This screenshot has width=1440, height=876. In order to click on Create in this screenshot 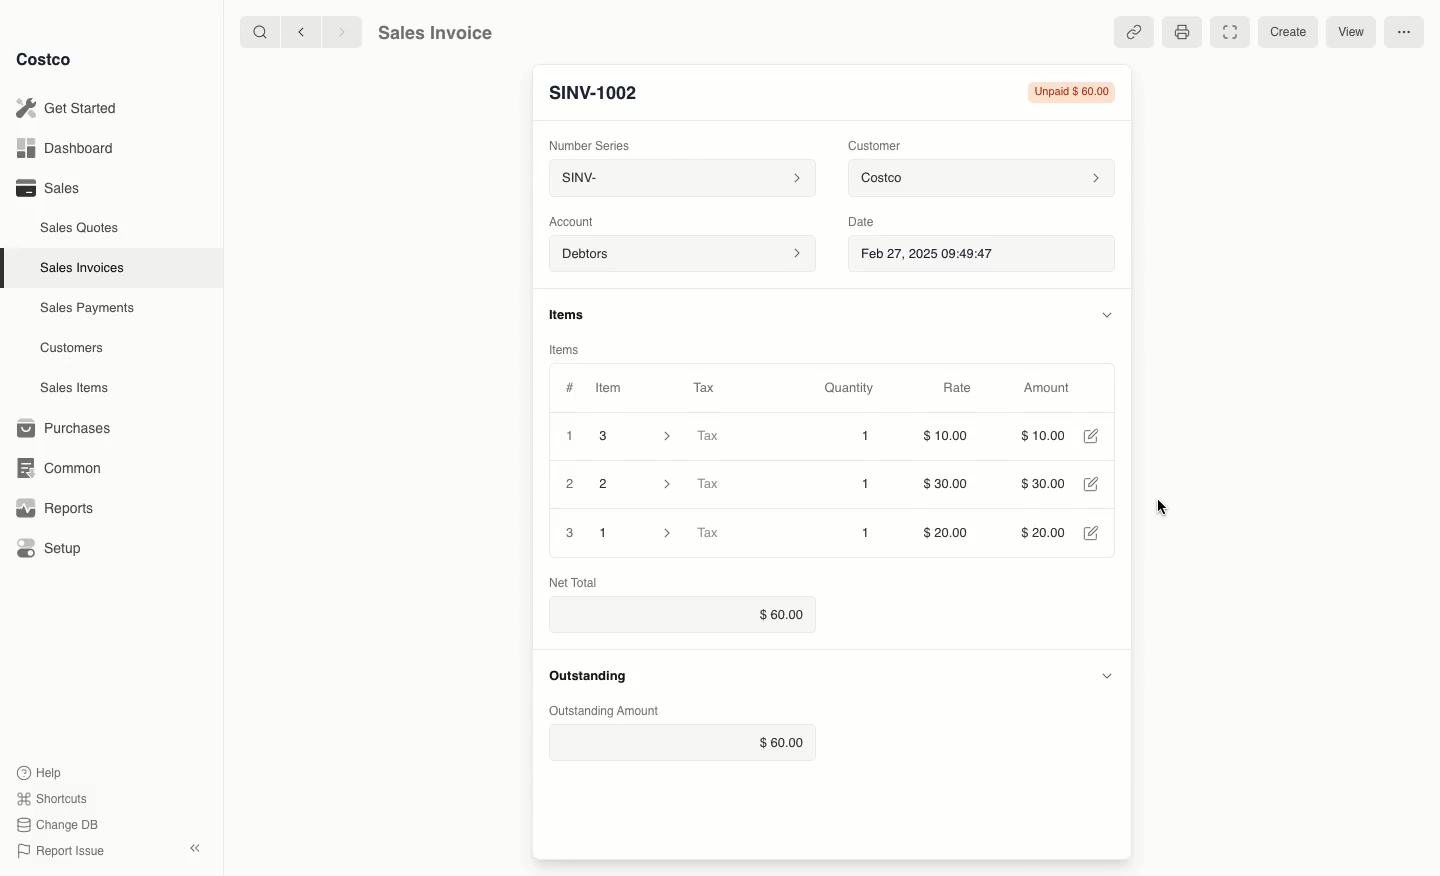, I will do `click(1289, 31)`.